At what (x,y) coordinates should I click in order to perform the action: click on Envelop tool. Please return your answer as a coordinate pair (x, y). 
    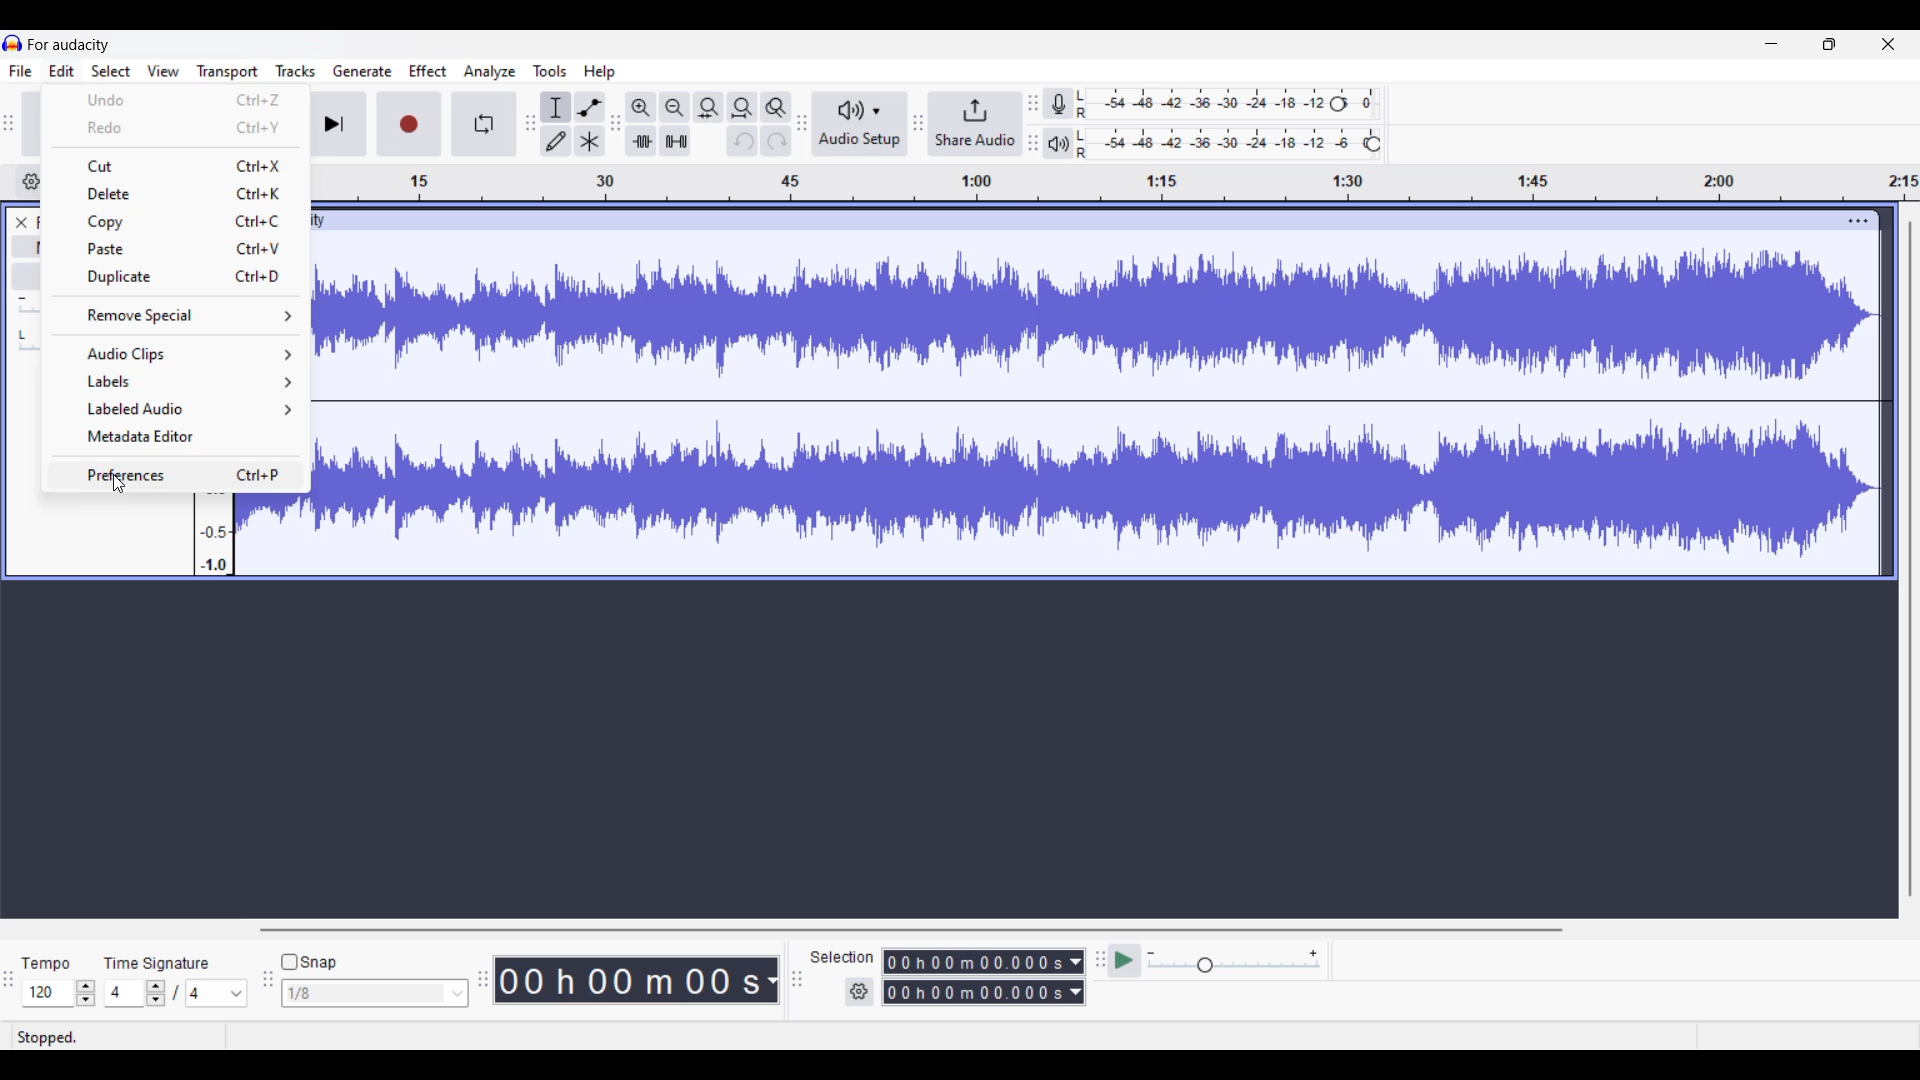
    Looking at the image, I should click on (591, 107).